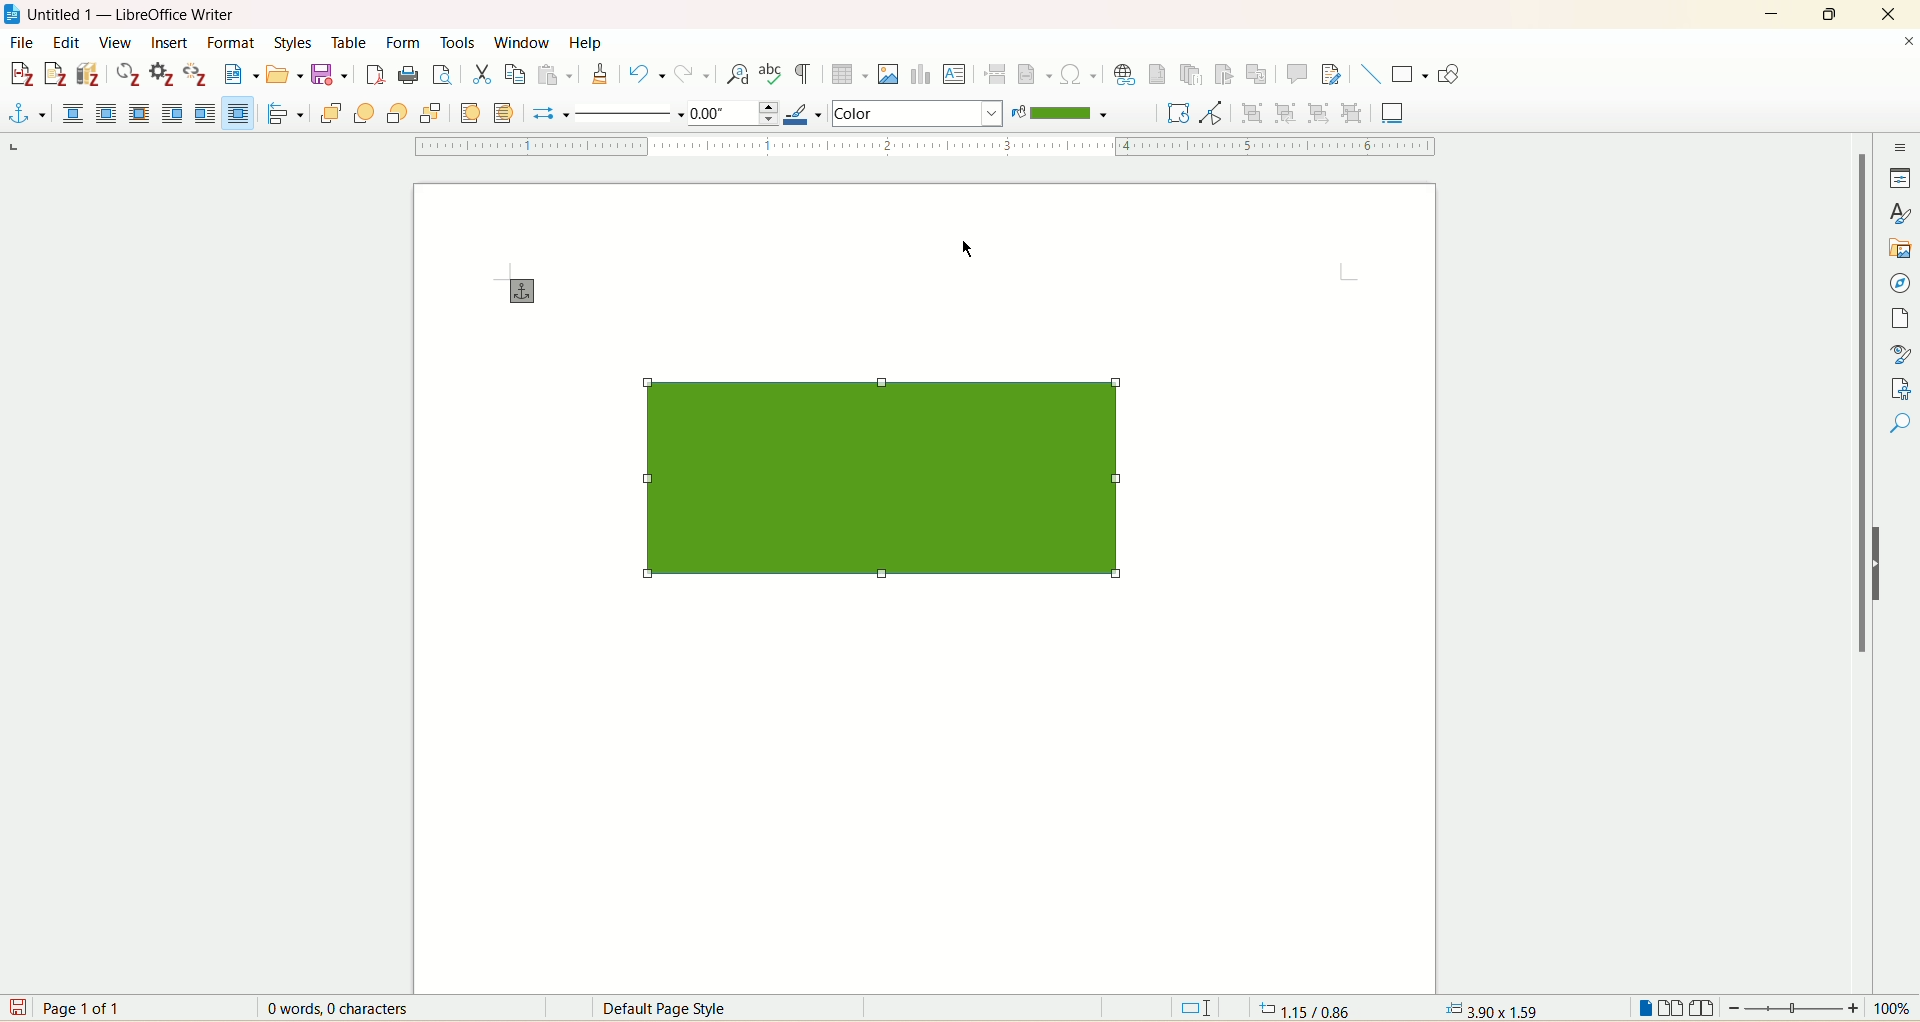 The width and height of the screenshot is (1920, 1022). I want to click on multiple page view, so click(1673, 1010).